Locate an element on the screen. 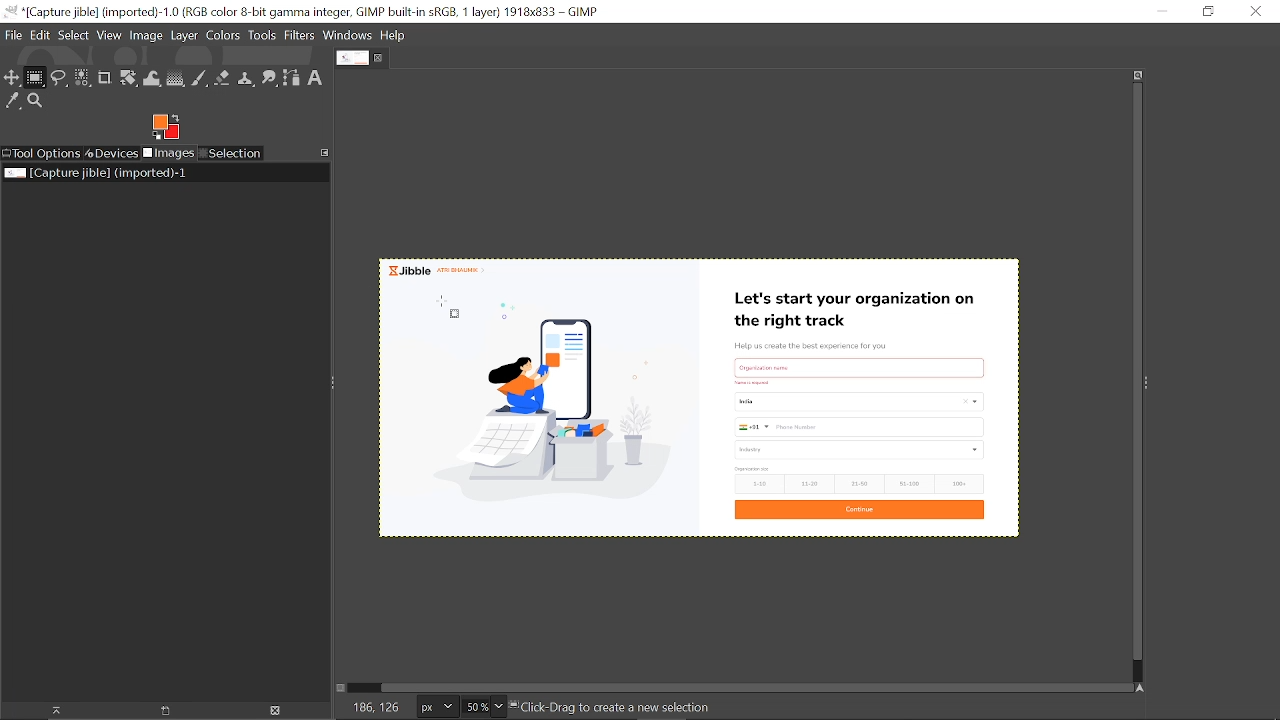 The height and width of the screenshot is (720, 1280). Move tool is located at coordinates (13, 79).